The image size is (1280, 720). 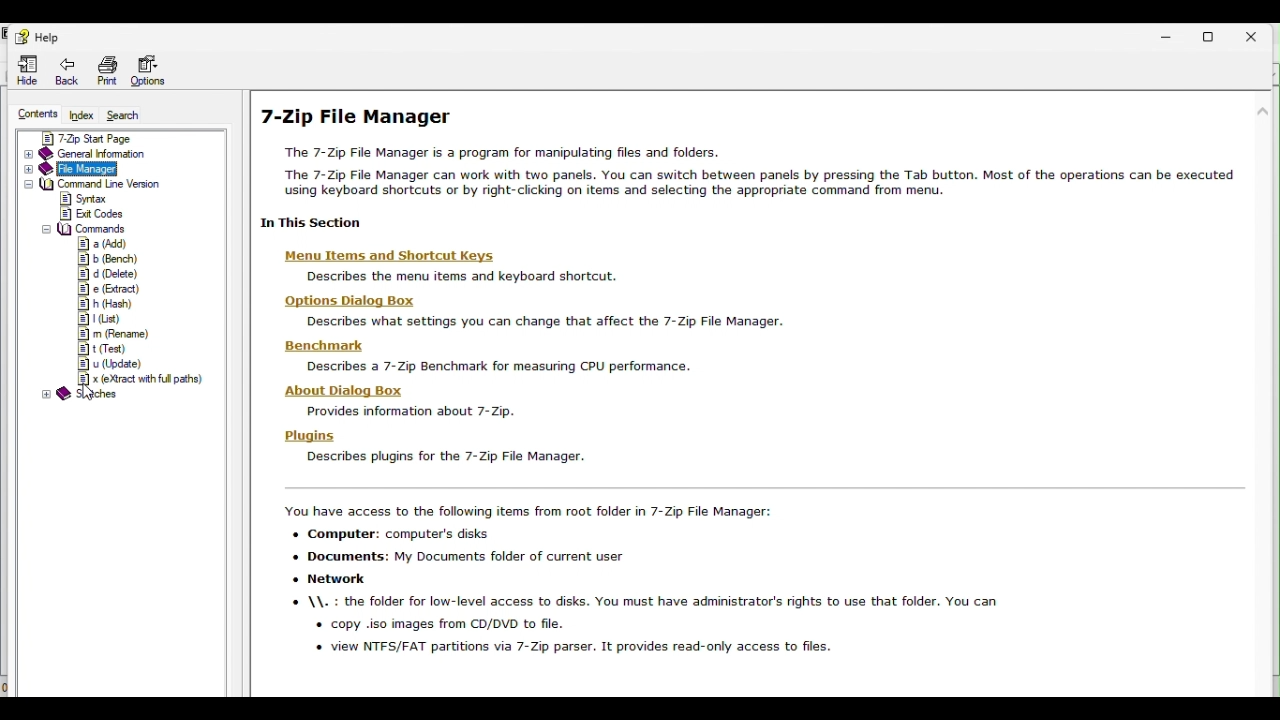 I want to click on Describes the menu items and keyboard shortcut., so click(x=463, y=277).